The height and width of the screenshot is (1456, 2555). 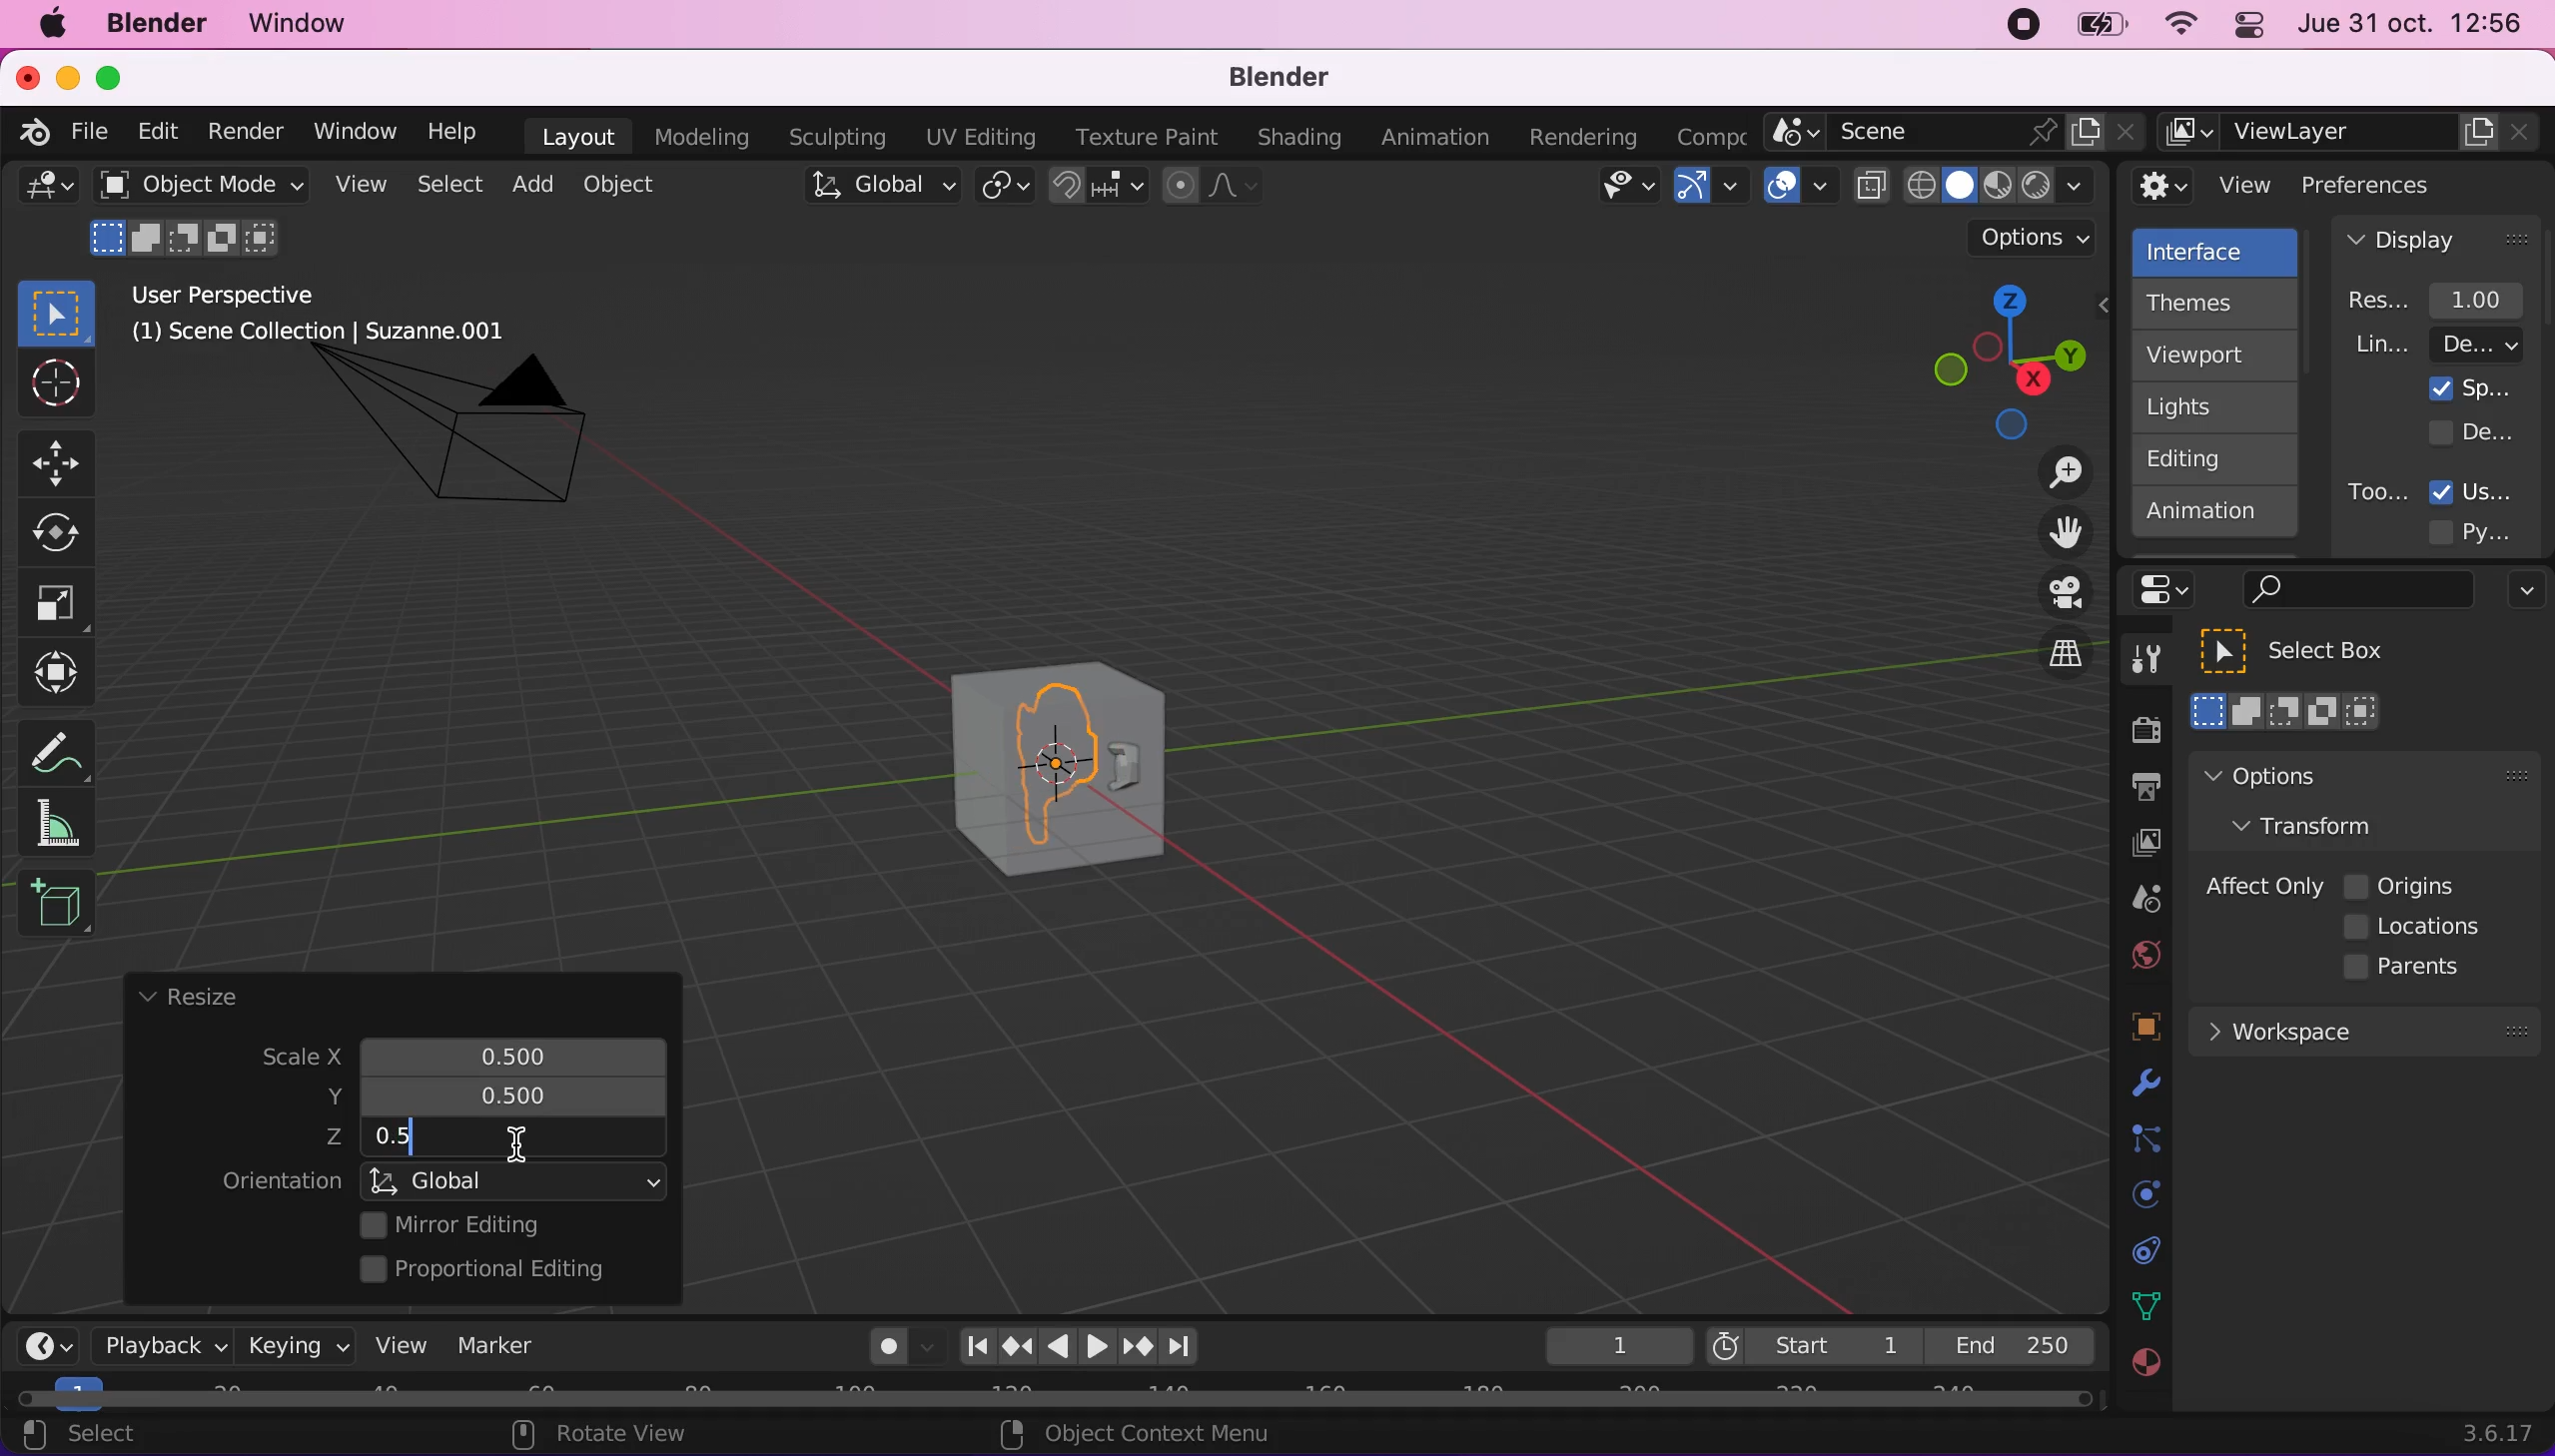 I want to click on playback, so click(x=156, y=1344).